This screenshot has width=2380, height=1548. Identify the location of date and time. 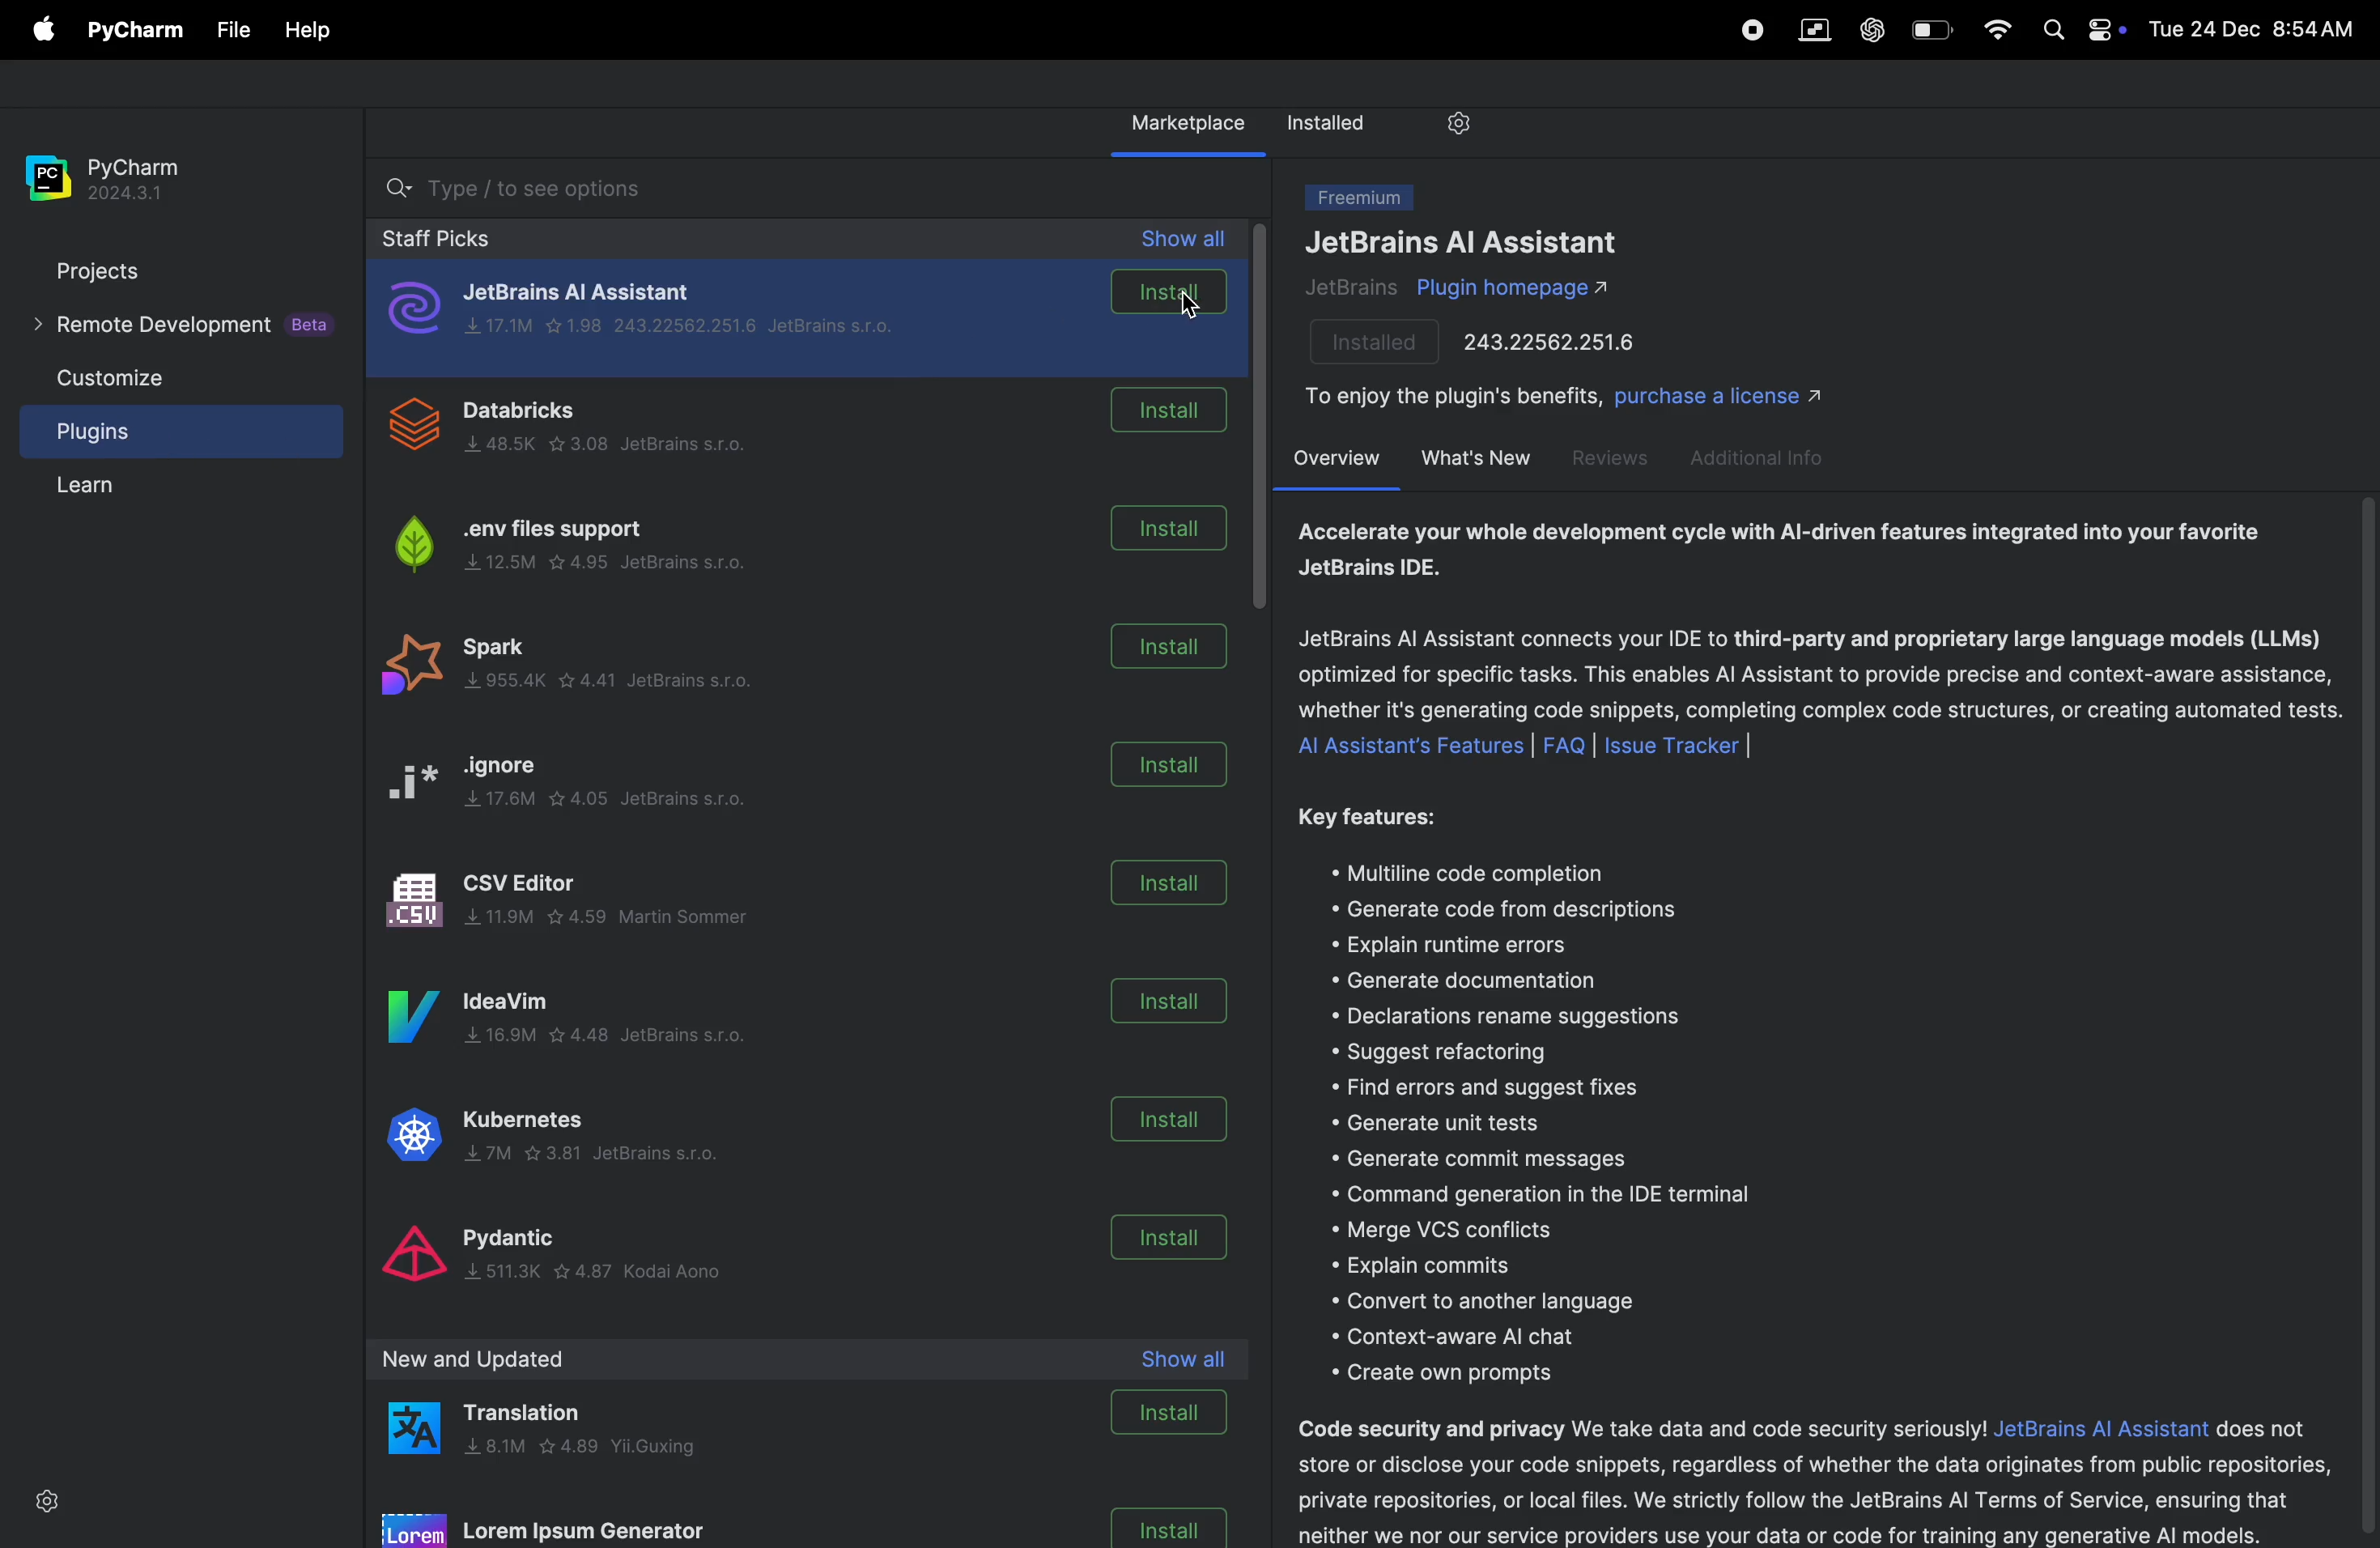
(2253, 31).